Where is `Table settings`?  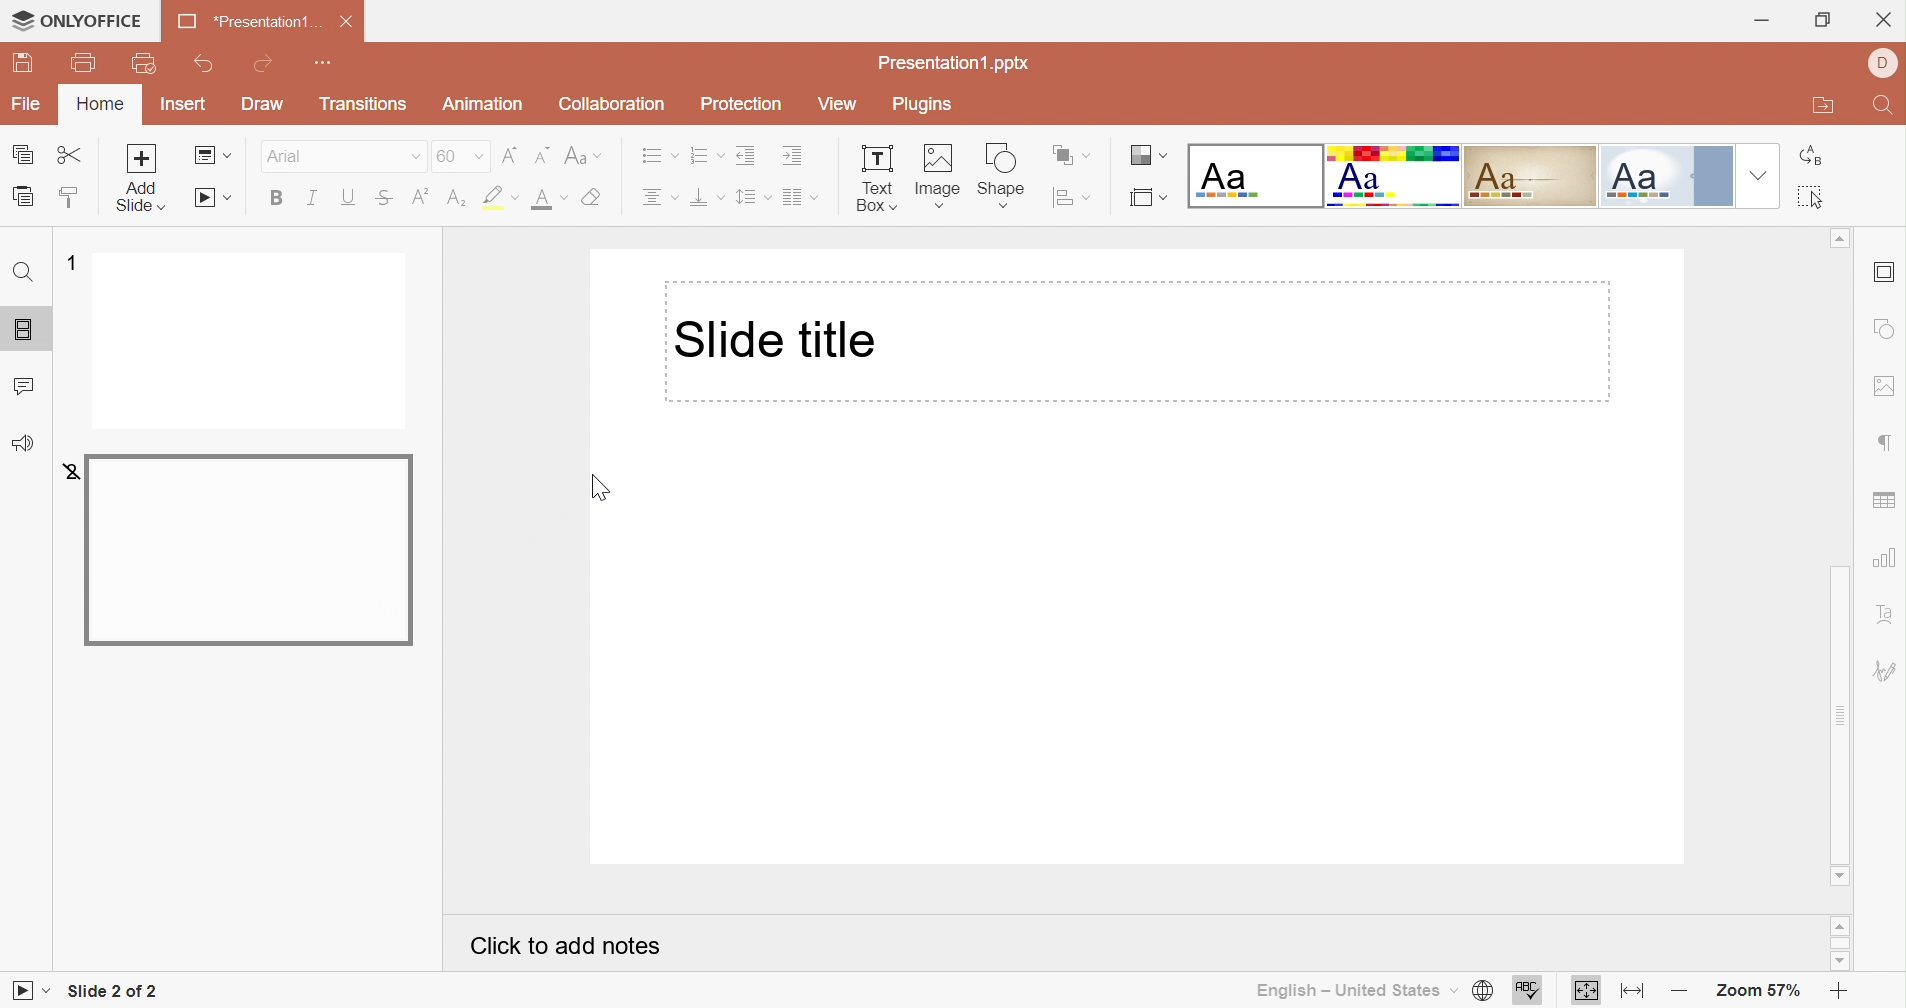 Table settings is located at coordinates (1886, 503).